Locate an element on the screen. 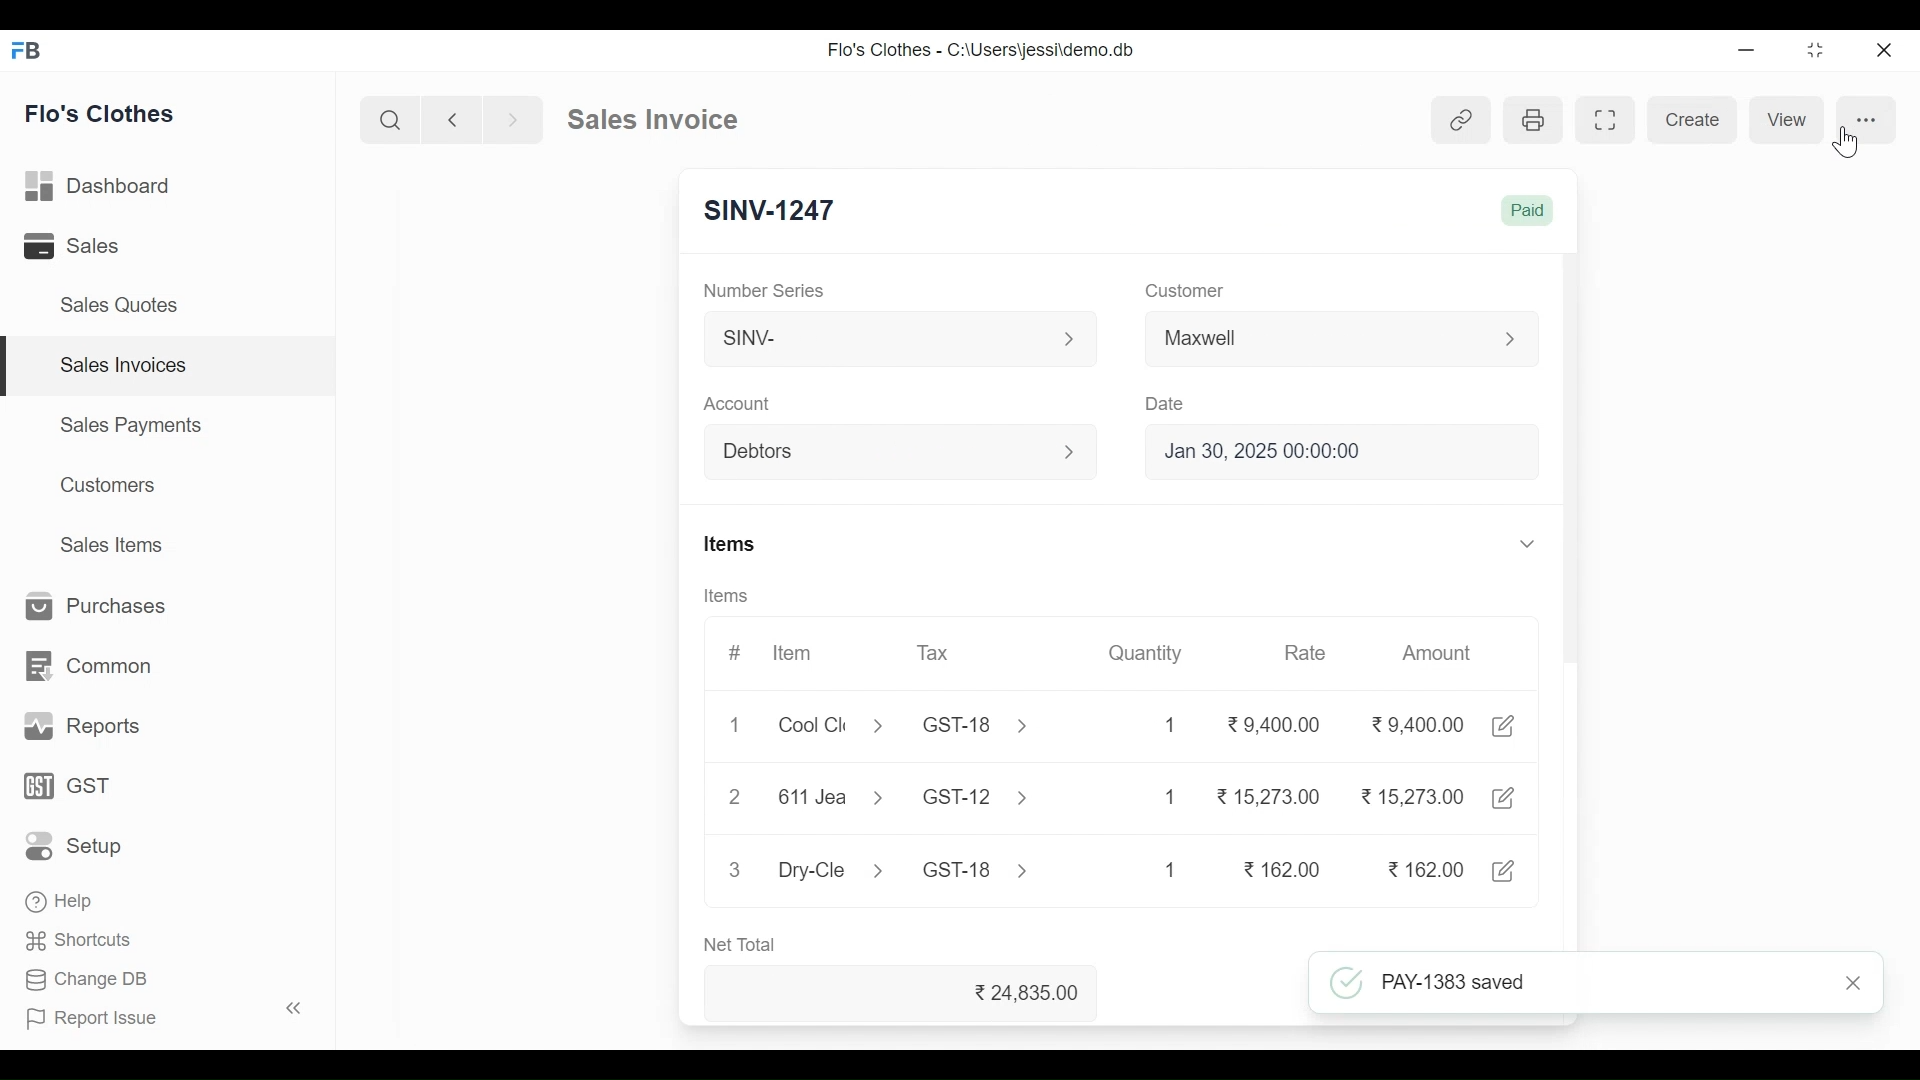 This screenshot has height=1080, width=1920. Go Forward is located at coordinates (508, 120).